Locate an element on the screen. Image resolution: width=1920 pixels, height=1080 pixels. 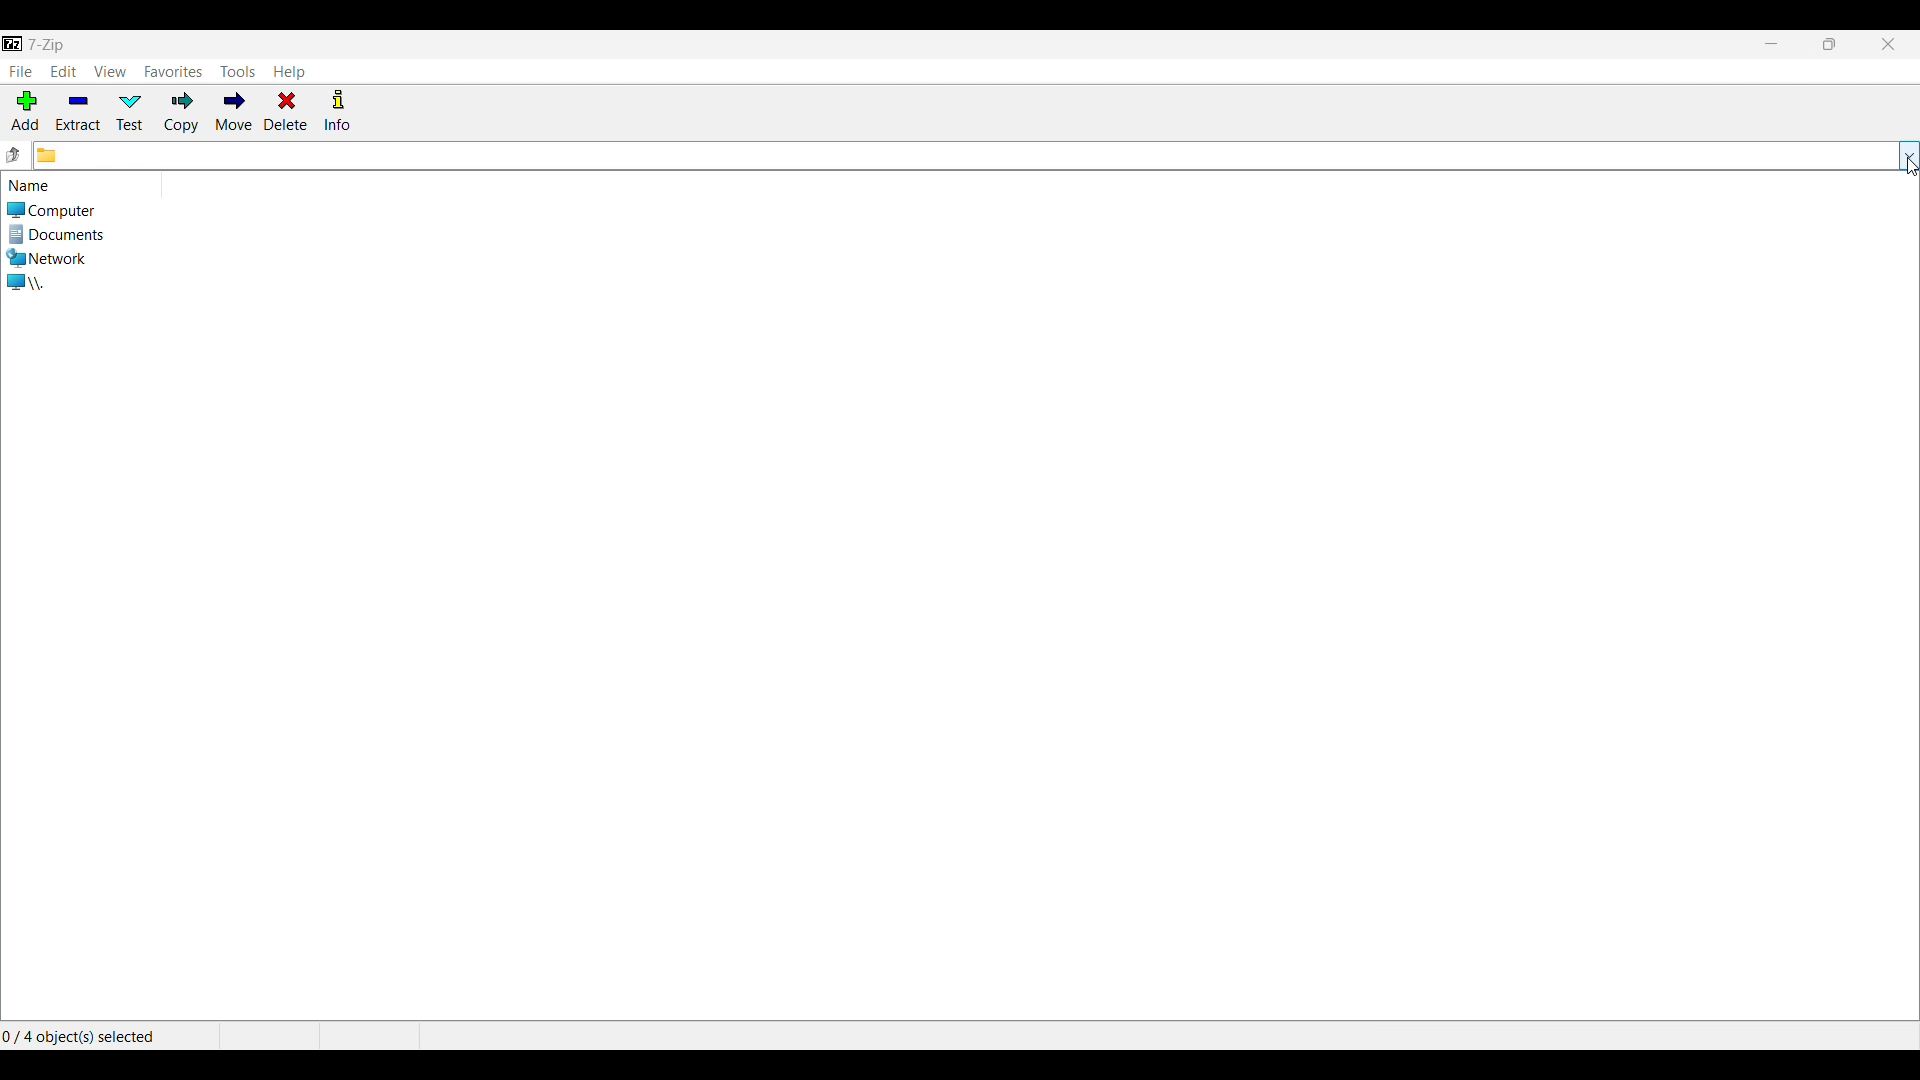
Internal and external directories is located at coordinates (39, 283).